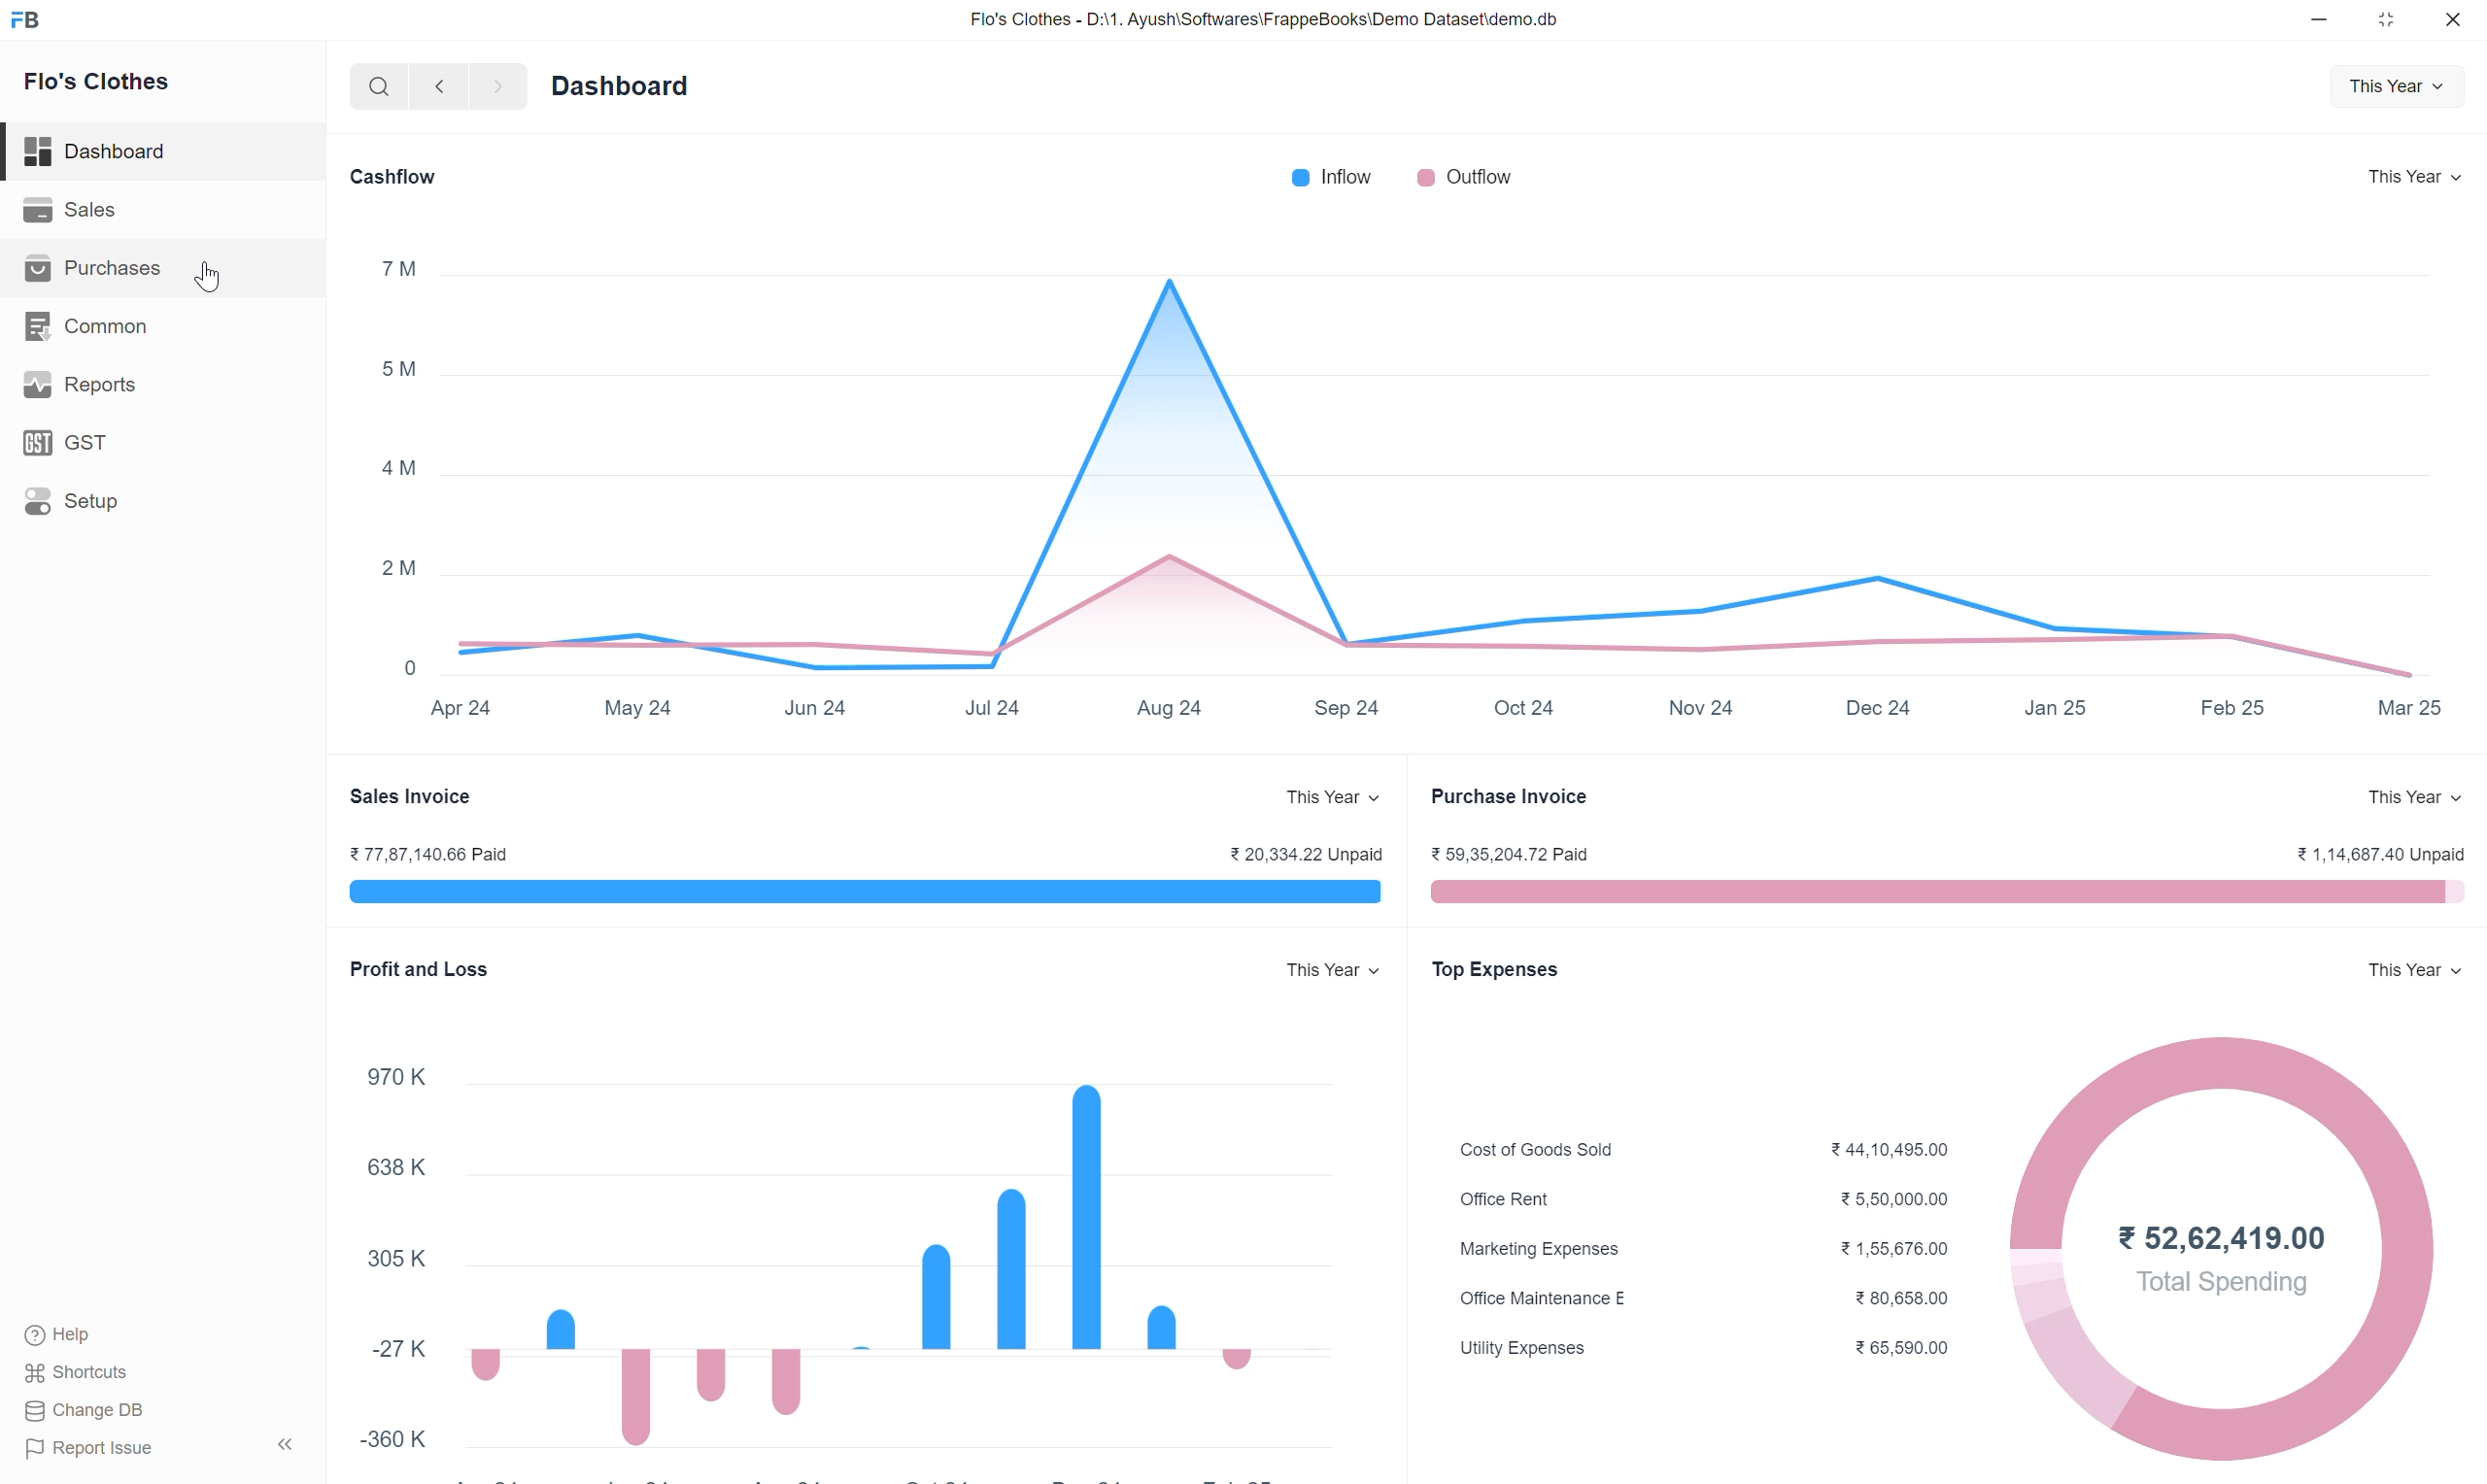 This screenshot has width=2487, height=1484. What do you see at coordinates (1524, 707) in the screenshot?
I see `Oct 24` at bounding box center [1524, 707].